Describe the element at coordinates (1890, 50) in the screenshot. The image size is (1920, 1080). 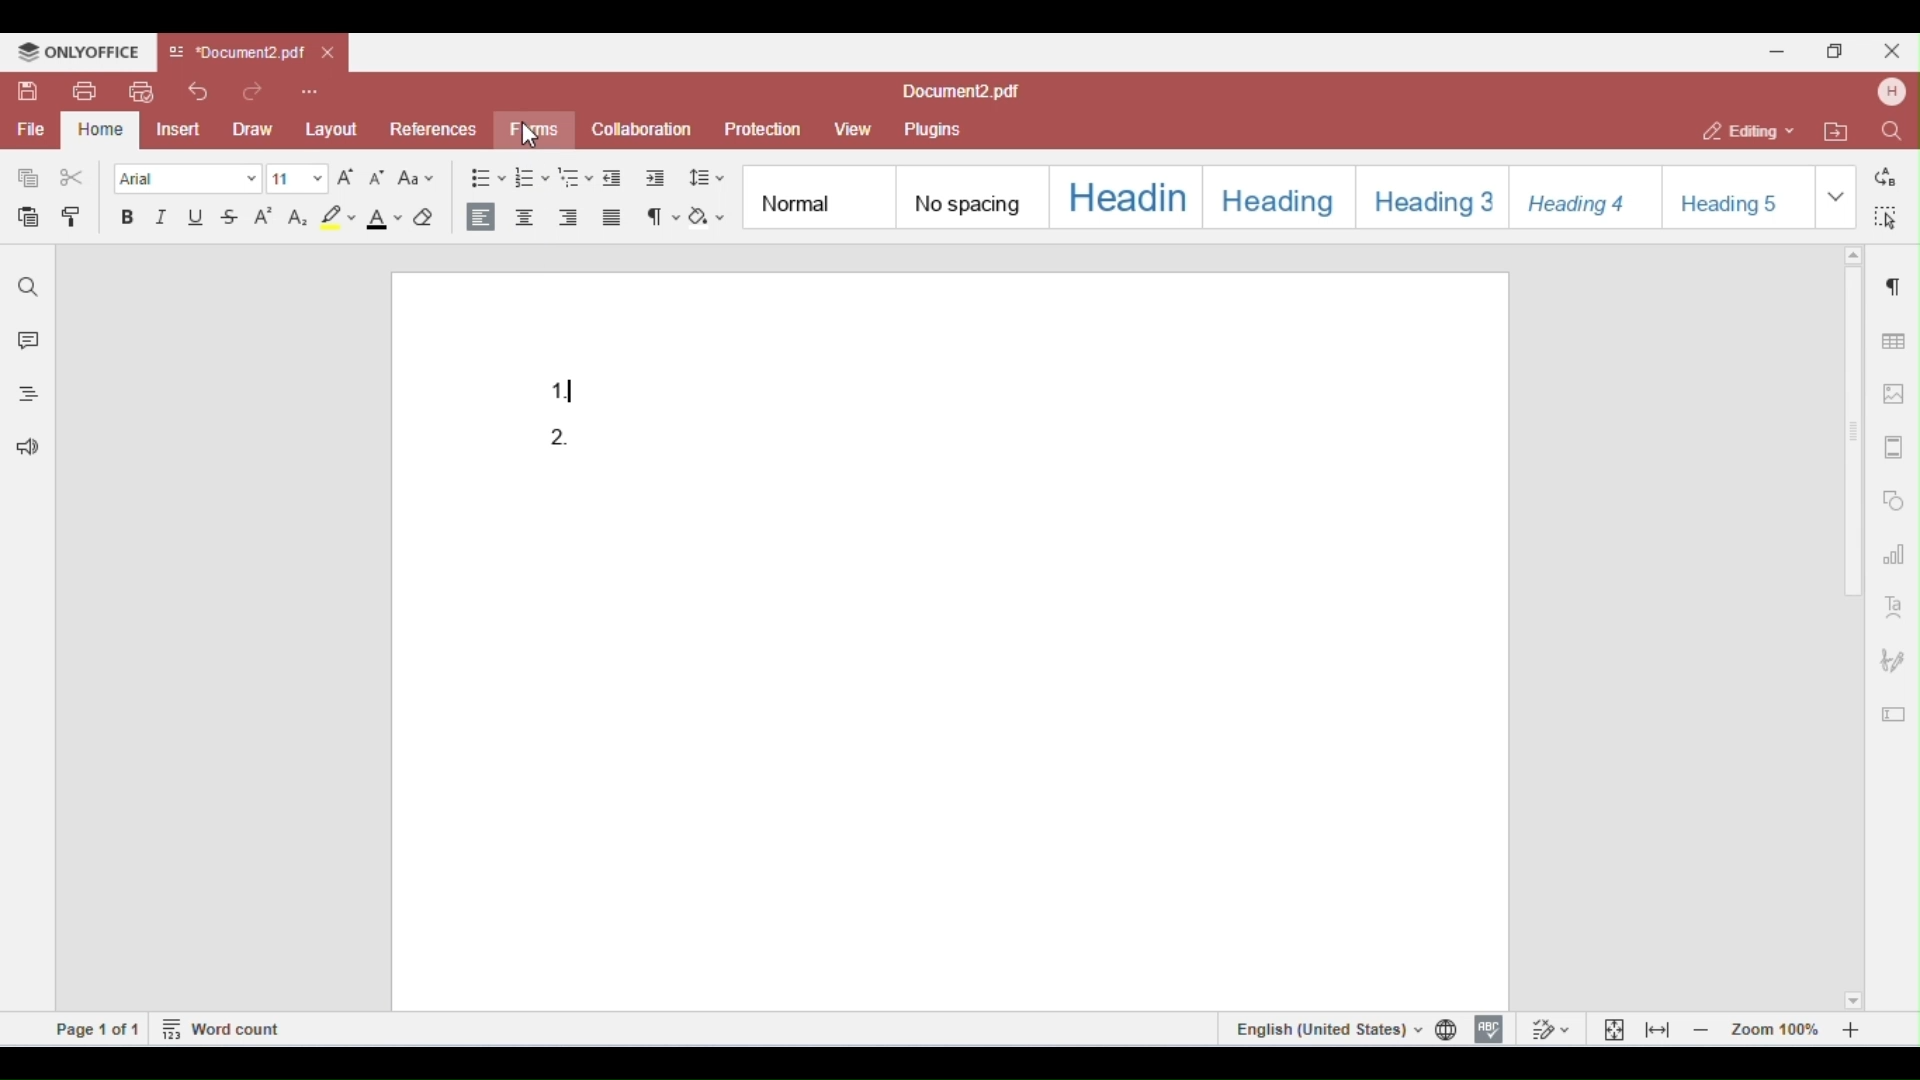
I see `close` at that location.